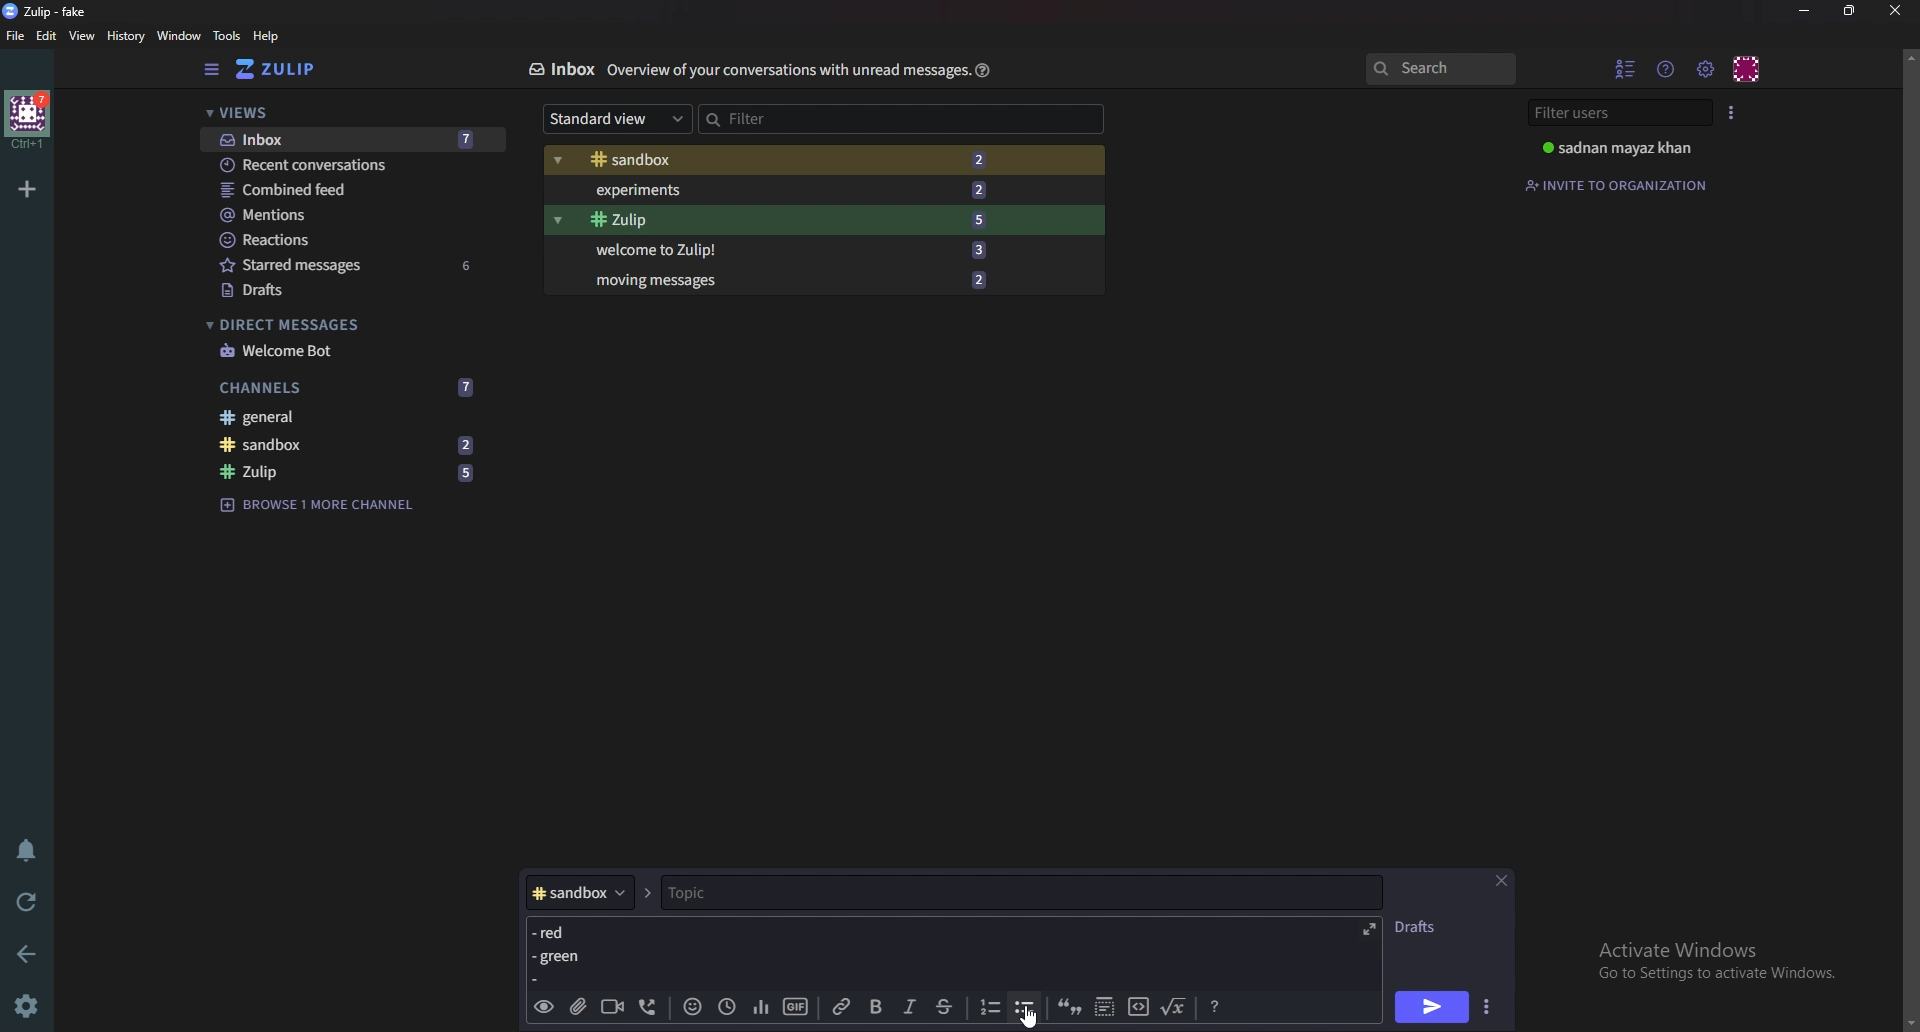 The image size is (1920, 1032). I want to click on poll, so click(761, 1005).